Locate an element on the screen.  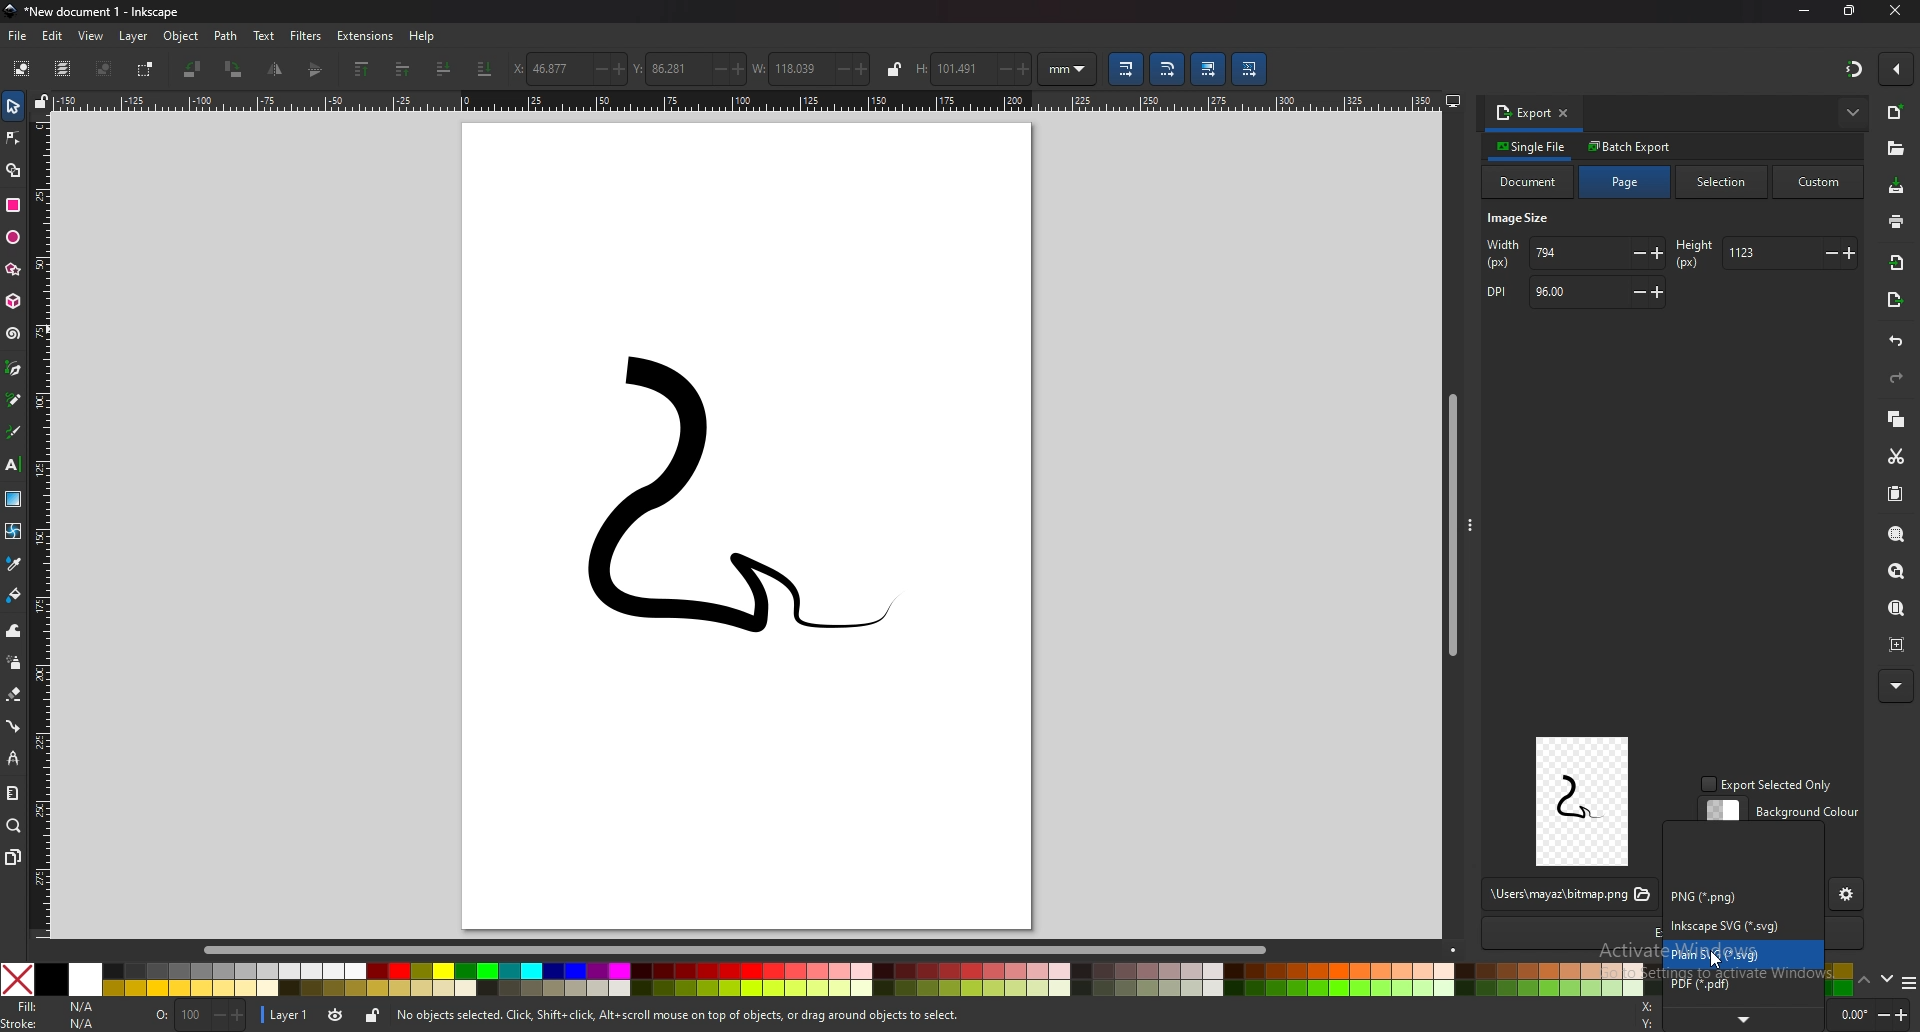
spiral is located at coordinates (15, 334).